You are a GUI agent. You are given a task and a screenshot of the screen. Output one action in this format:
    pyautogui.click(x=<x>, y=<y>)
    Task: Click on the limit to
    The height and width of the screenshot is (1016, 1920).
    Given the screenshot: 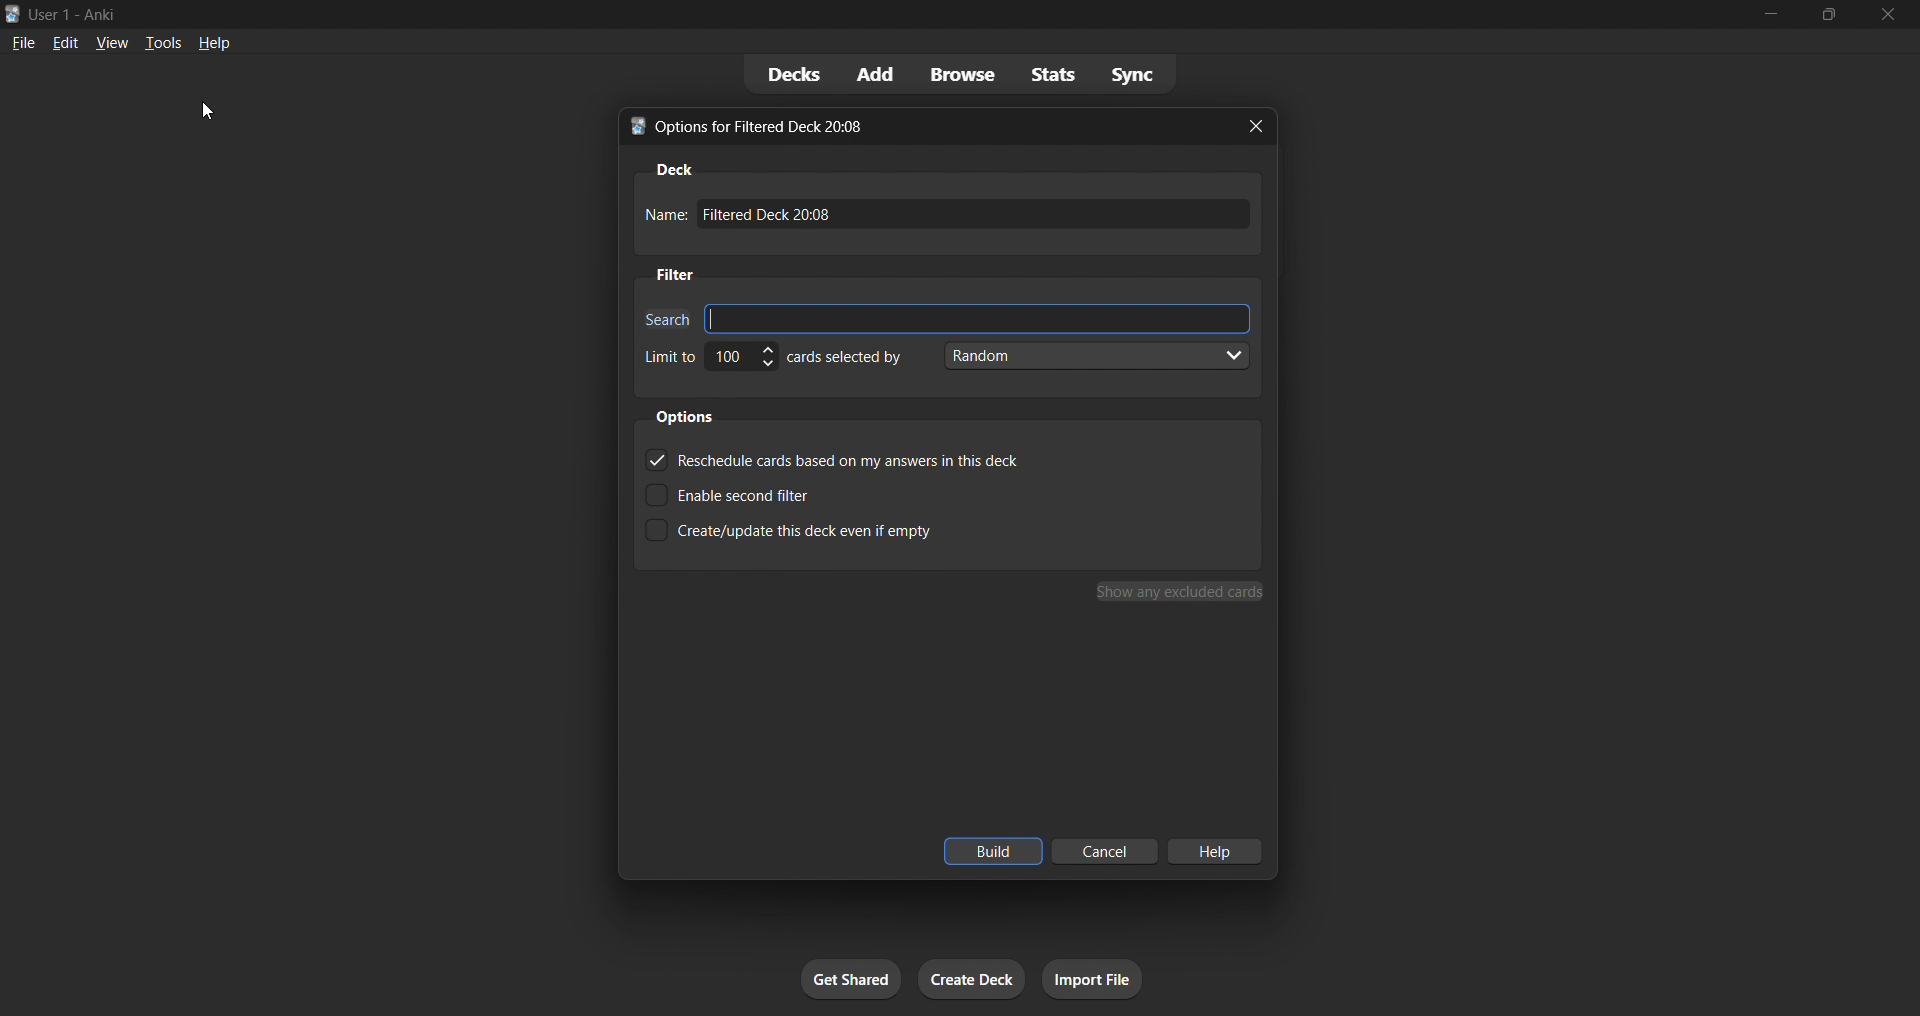 What is the action you would take?
    pyautogui.click(x=669, y=356)
    